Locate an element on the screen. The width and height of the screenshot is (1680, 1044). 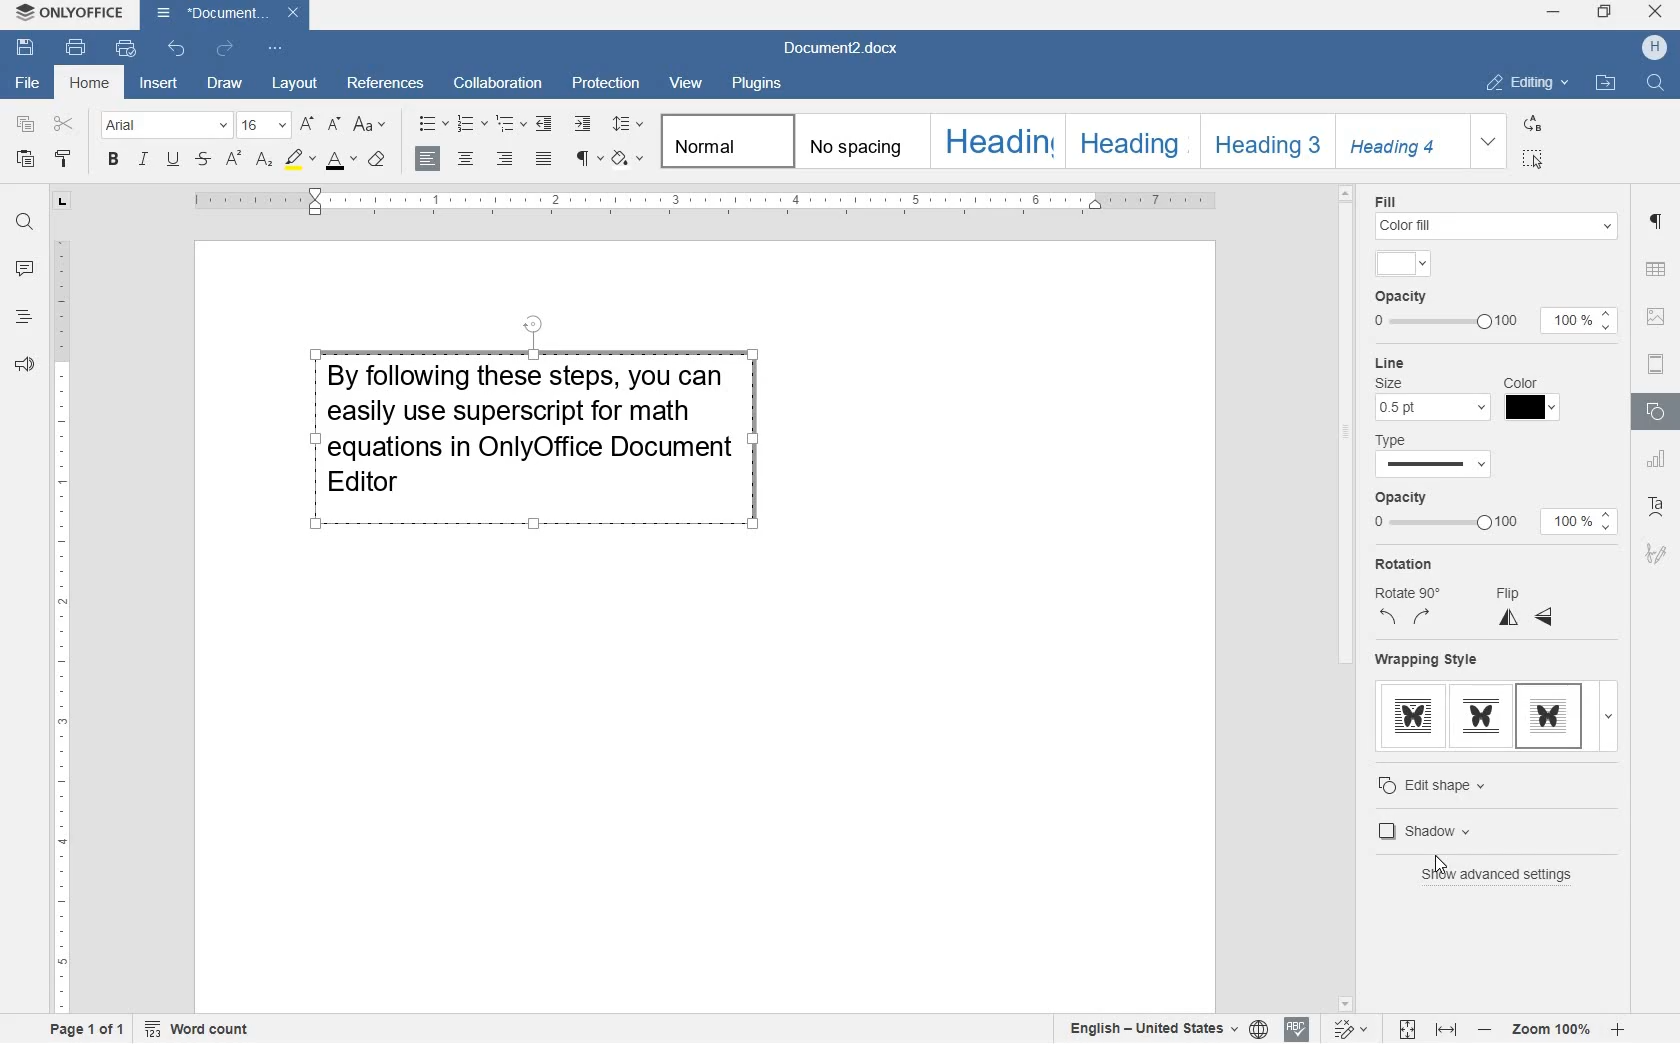
fit to page or width is located at coordinates (1428, 1027).